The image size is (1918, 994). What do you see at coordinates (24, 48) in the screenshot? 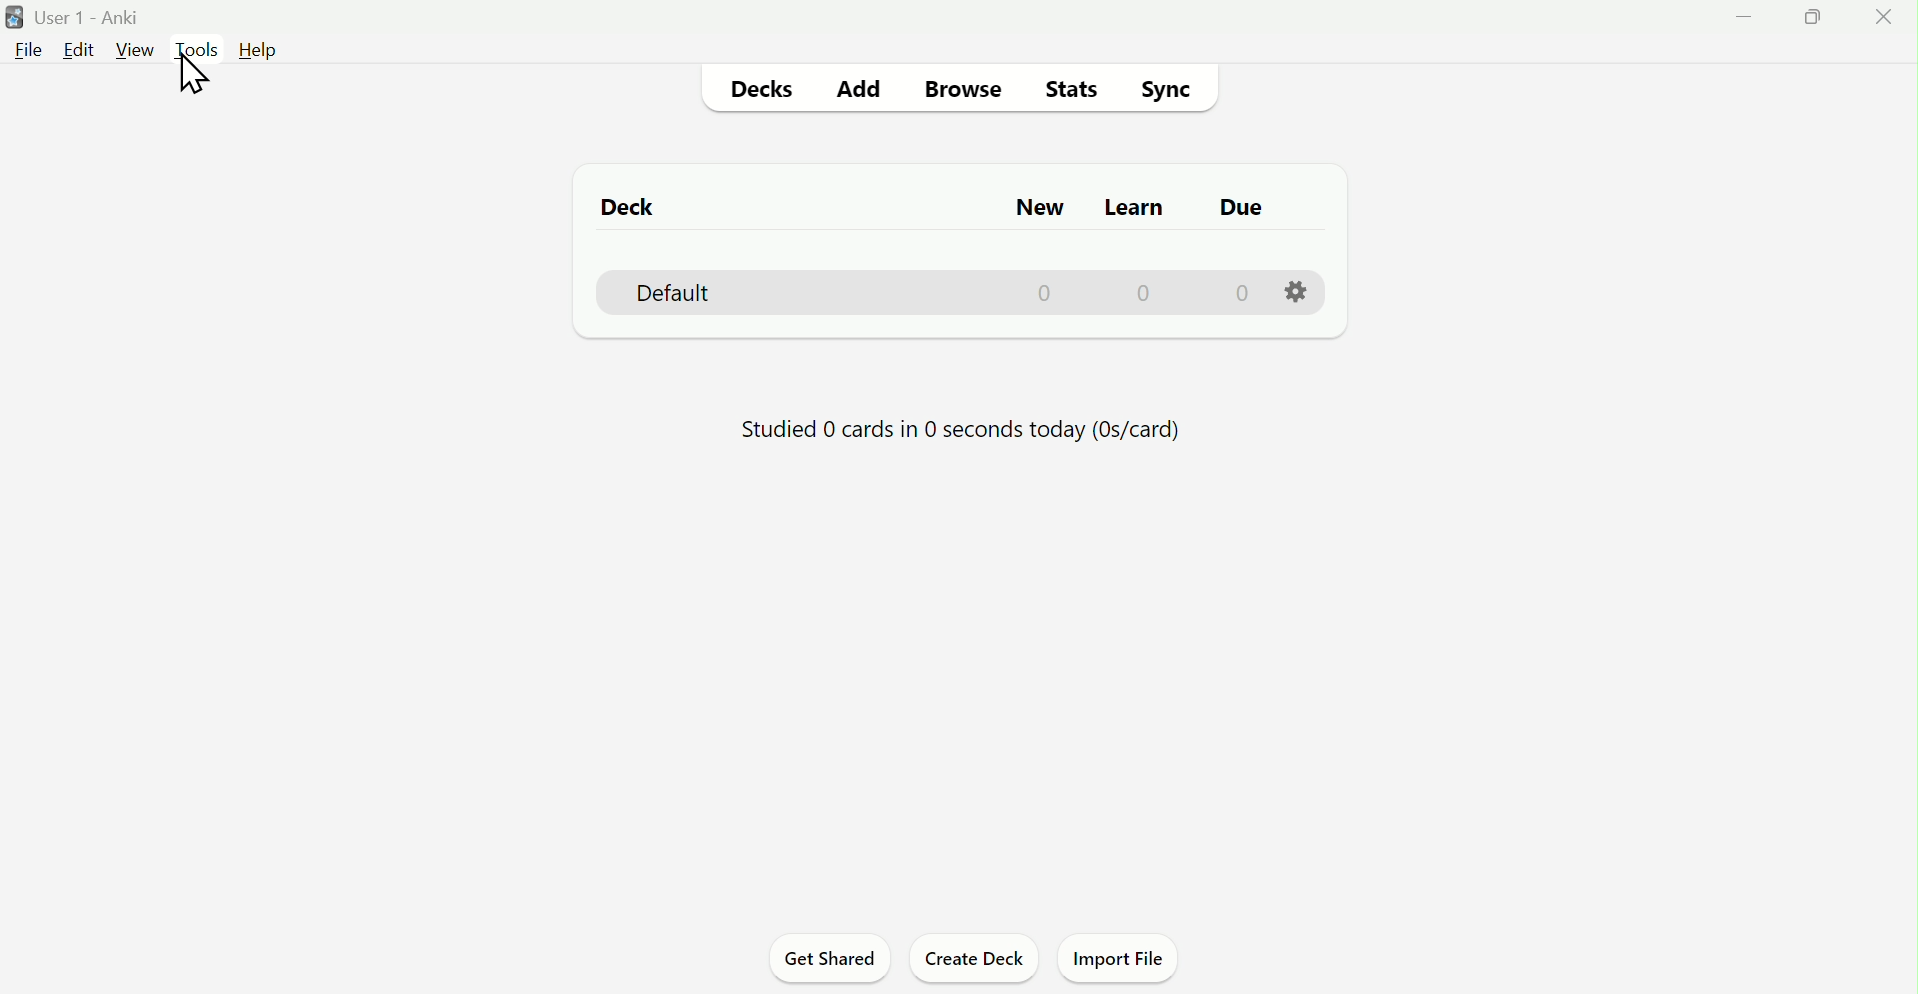
I see `File` at bounding box center [24, 48].